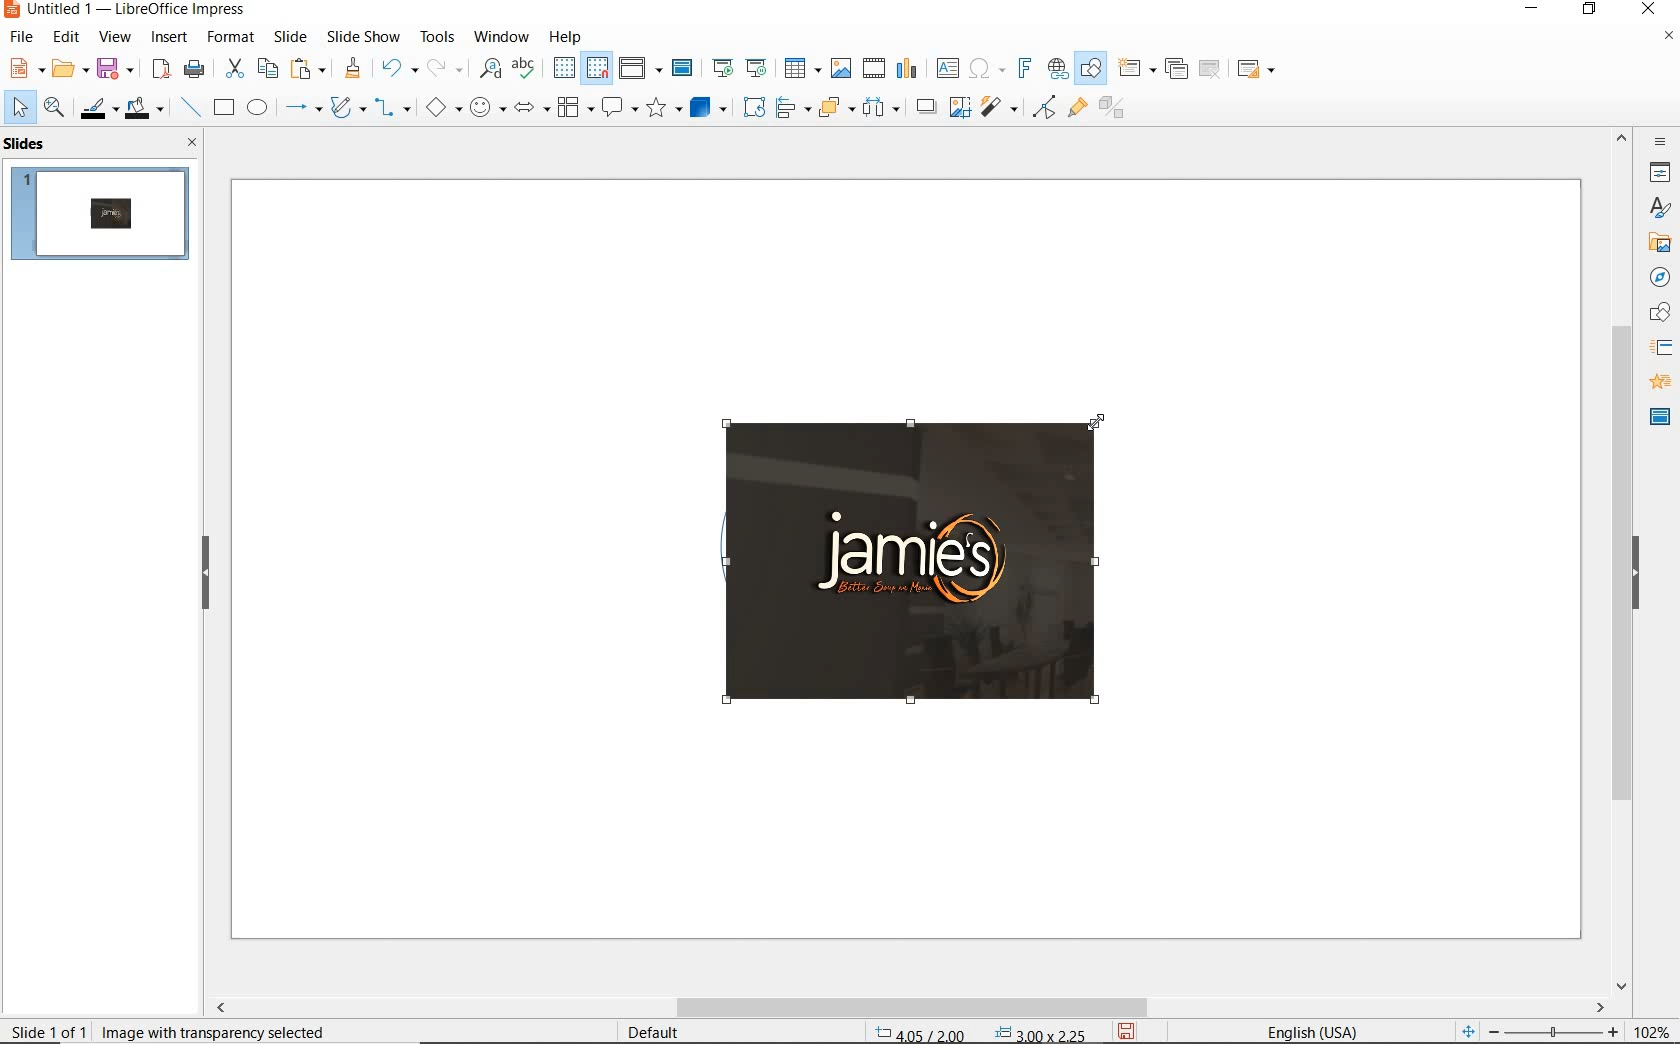 This screenshot has width=1680, height=1044. What do you see at coordinates (396, 70) in the screenshot?
I see `undo` at bounding box center [396, 70].